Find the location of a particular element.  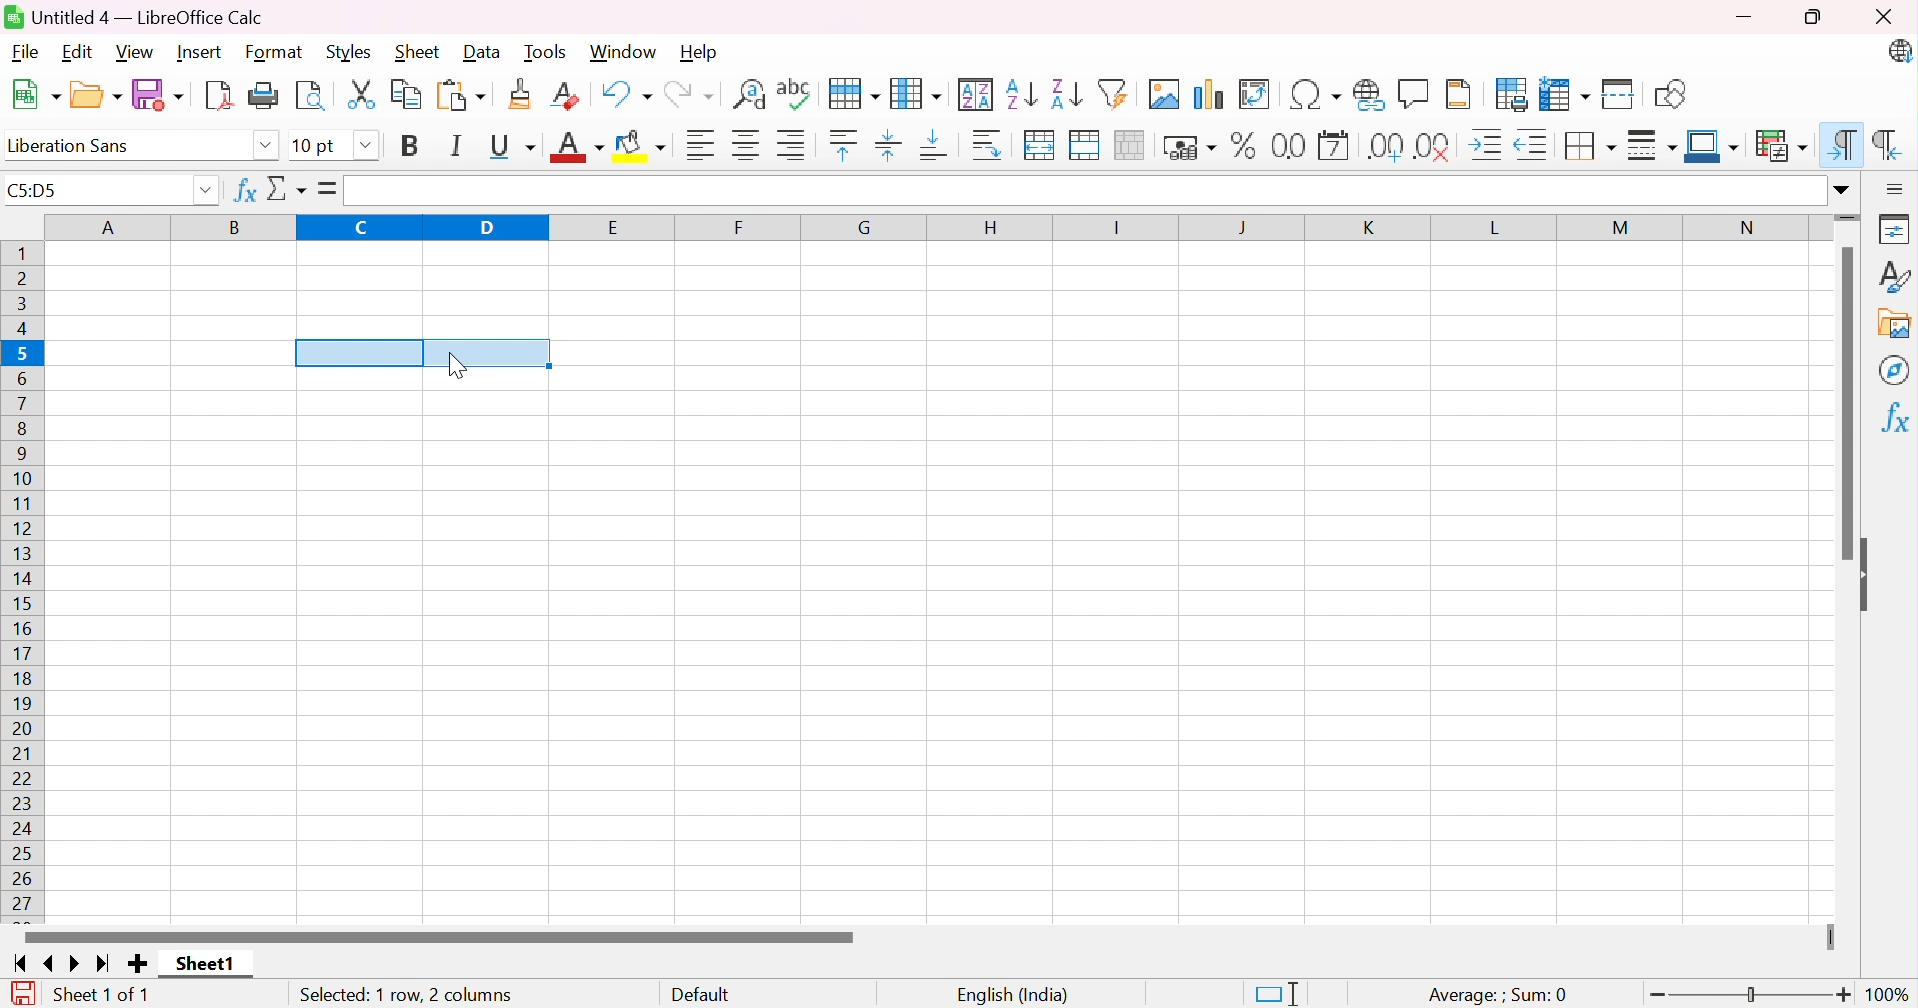

LibreOffice Calc is located at coordinates (1899, 53).